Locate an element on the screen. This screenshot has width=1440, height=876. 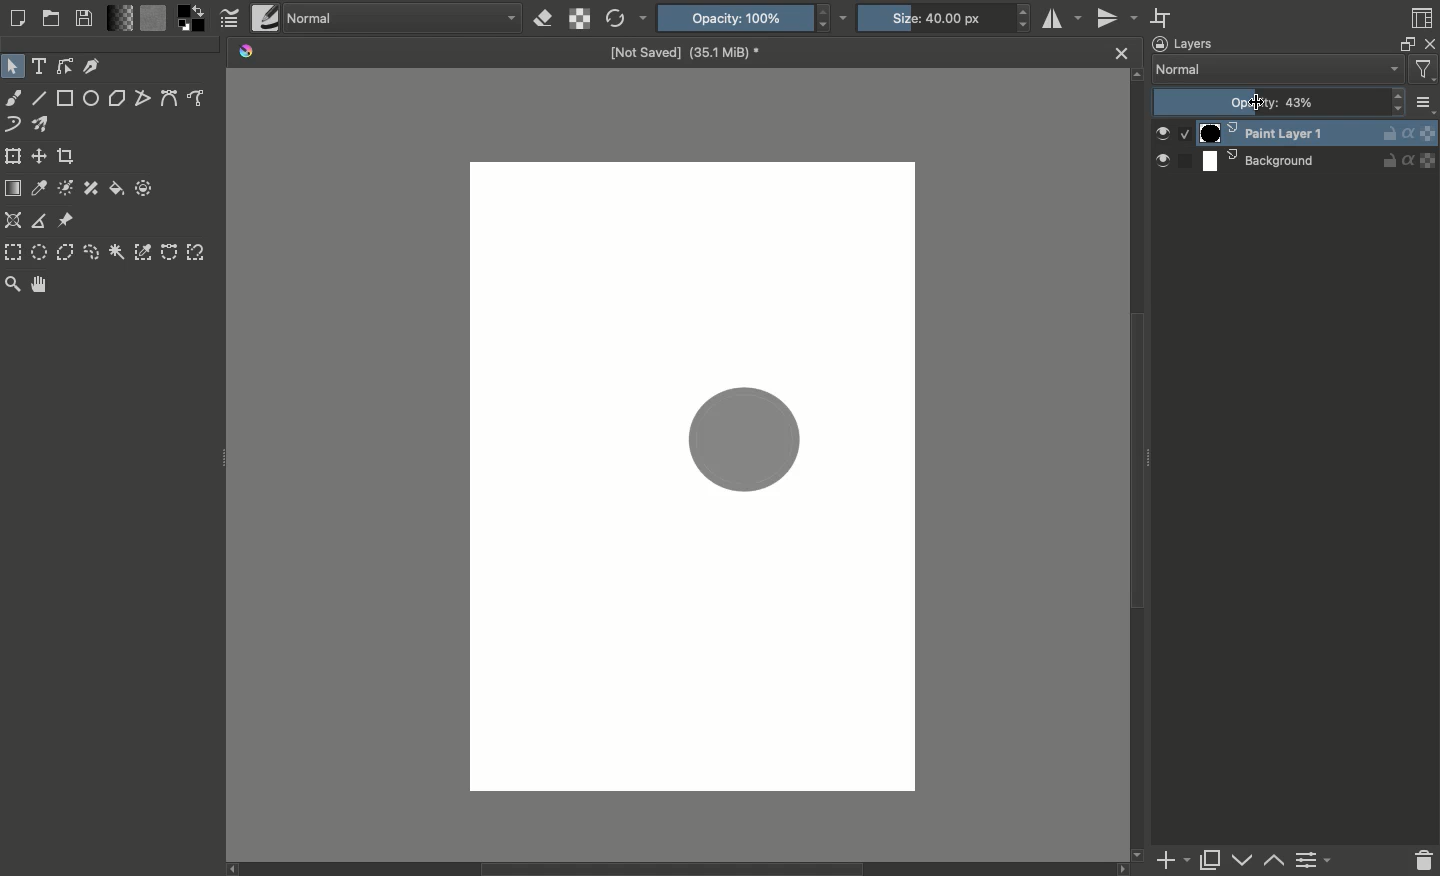
Normal is located at coordinates (400, 20).